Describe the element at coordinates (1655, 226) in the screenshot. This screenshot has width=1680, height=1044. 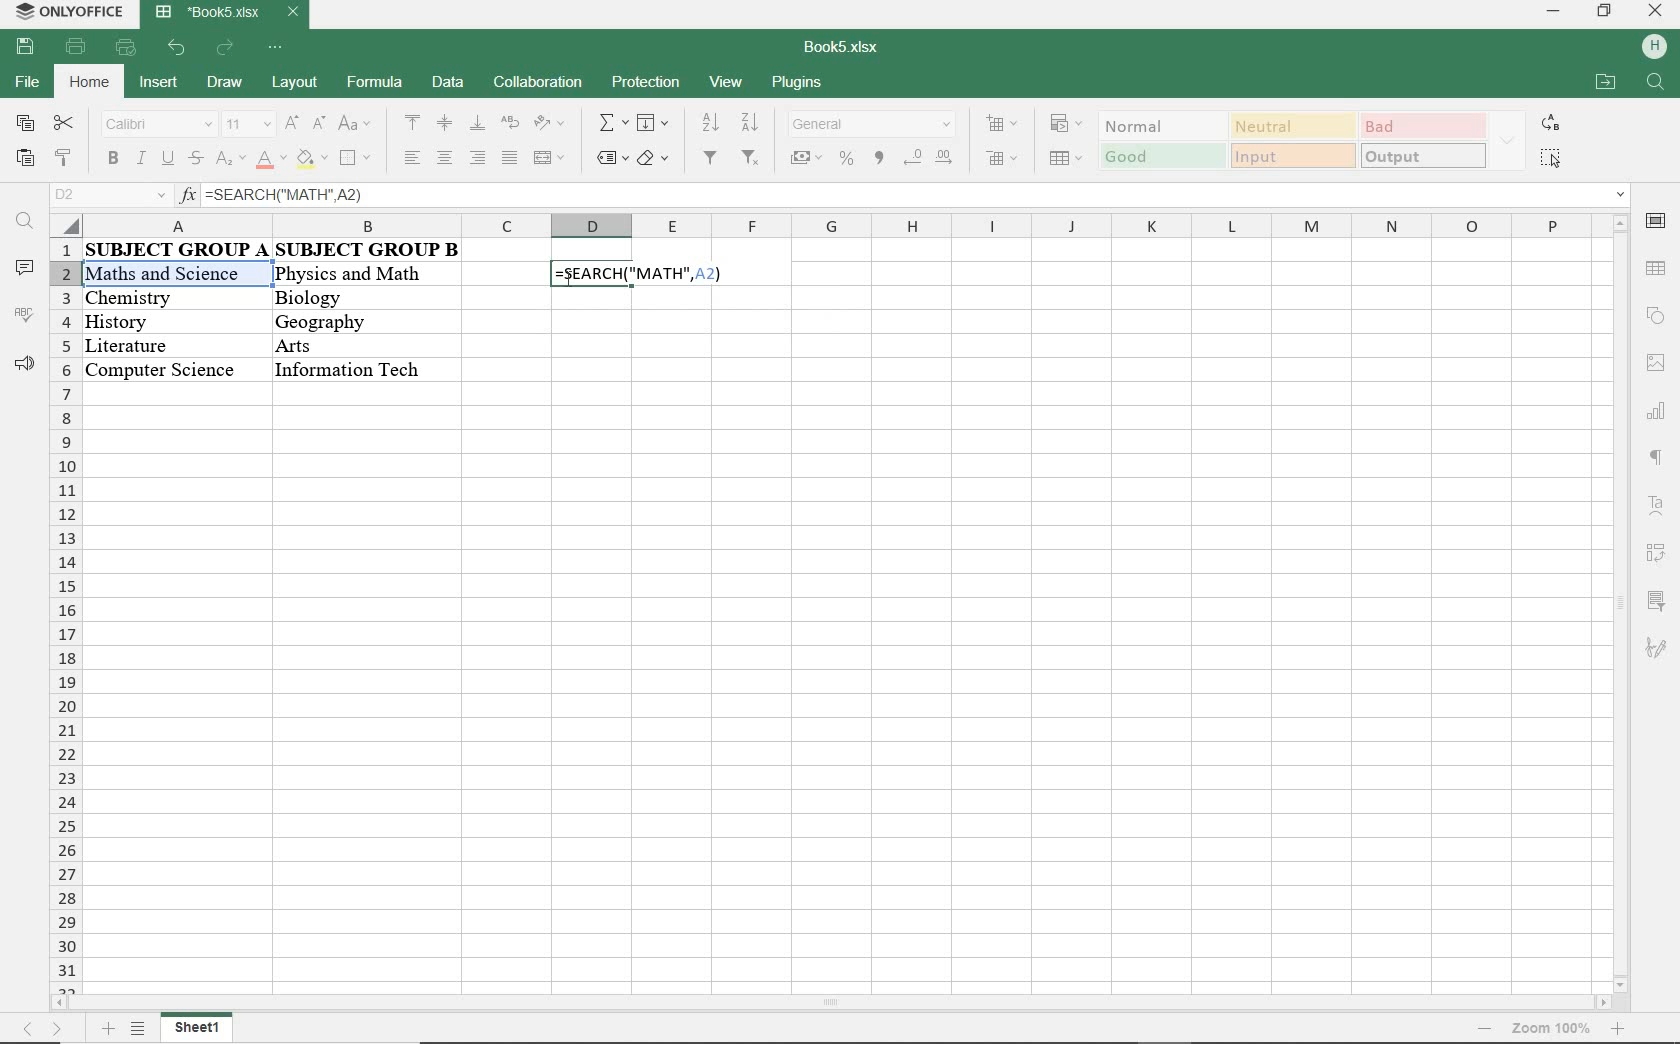
I see `sign` at that location.